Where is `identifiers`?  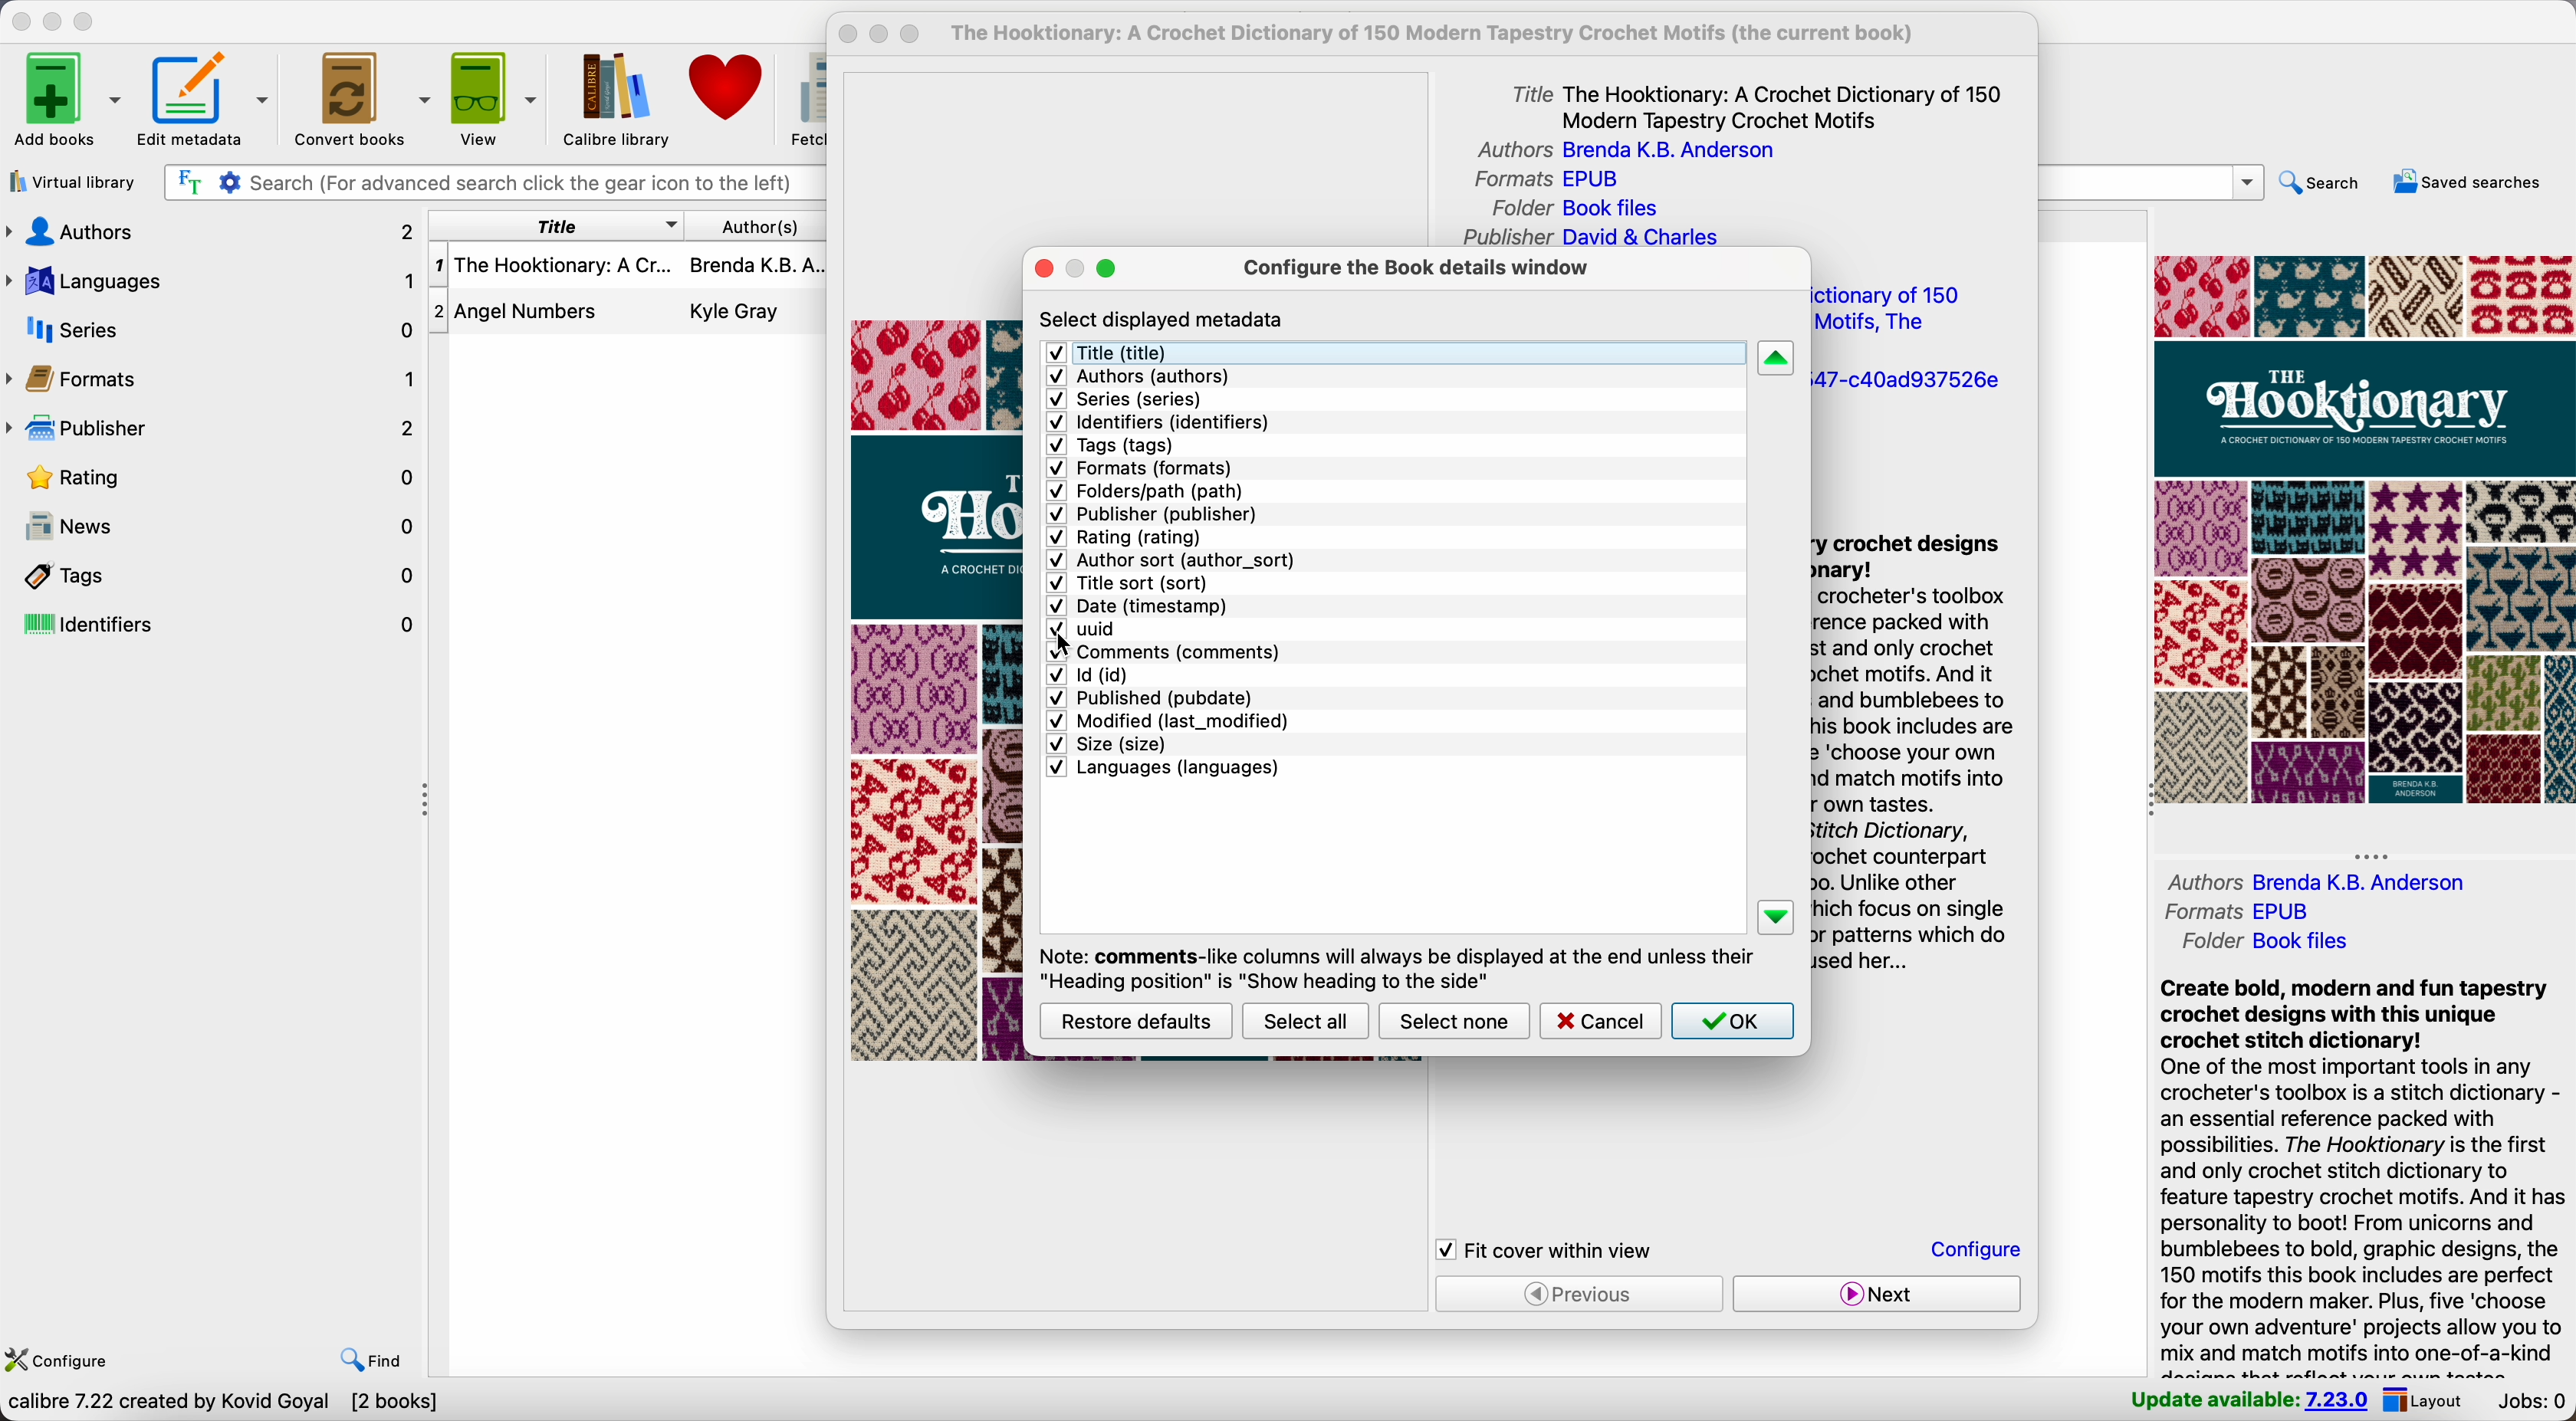 identifiers is located at coordinates (214, 626).